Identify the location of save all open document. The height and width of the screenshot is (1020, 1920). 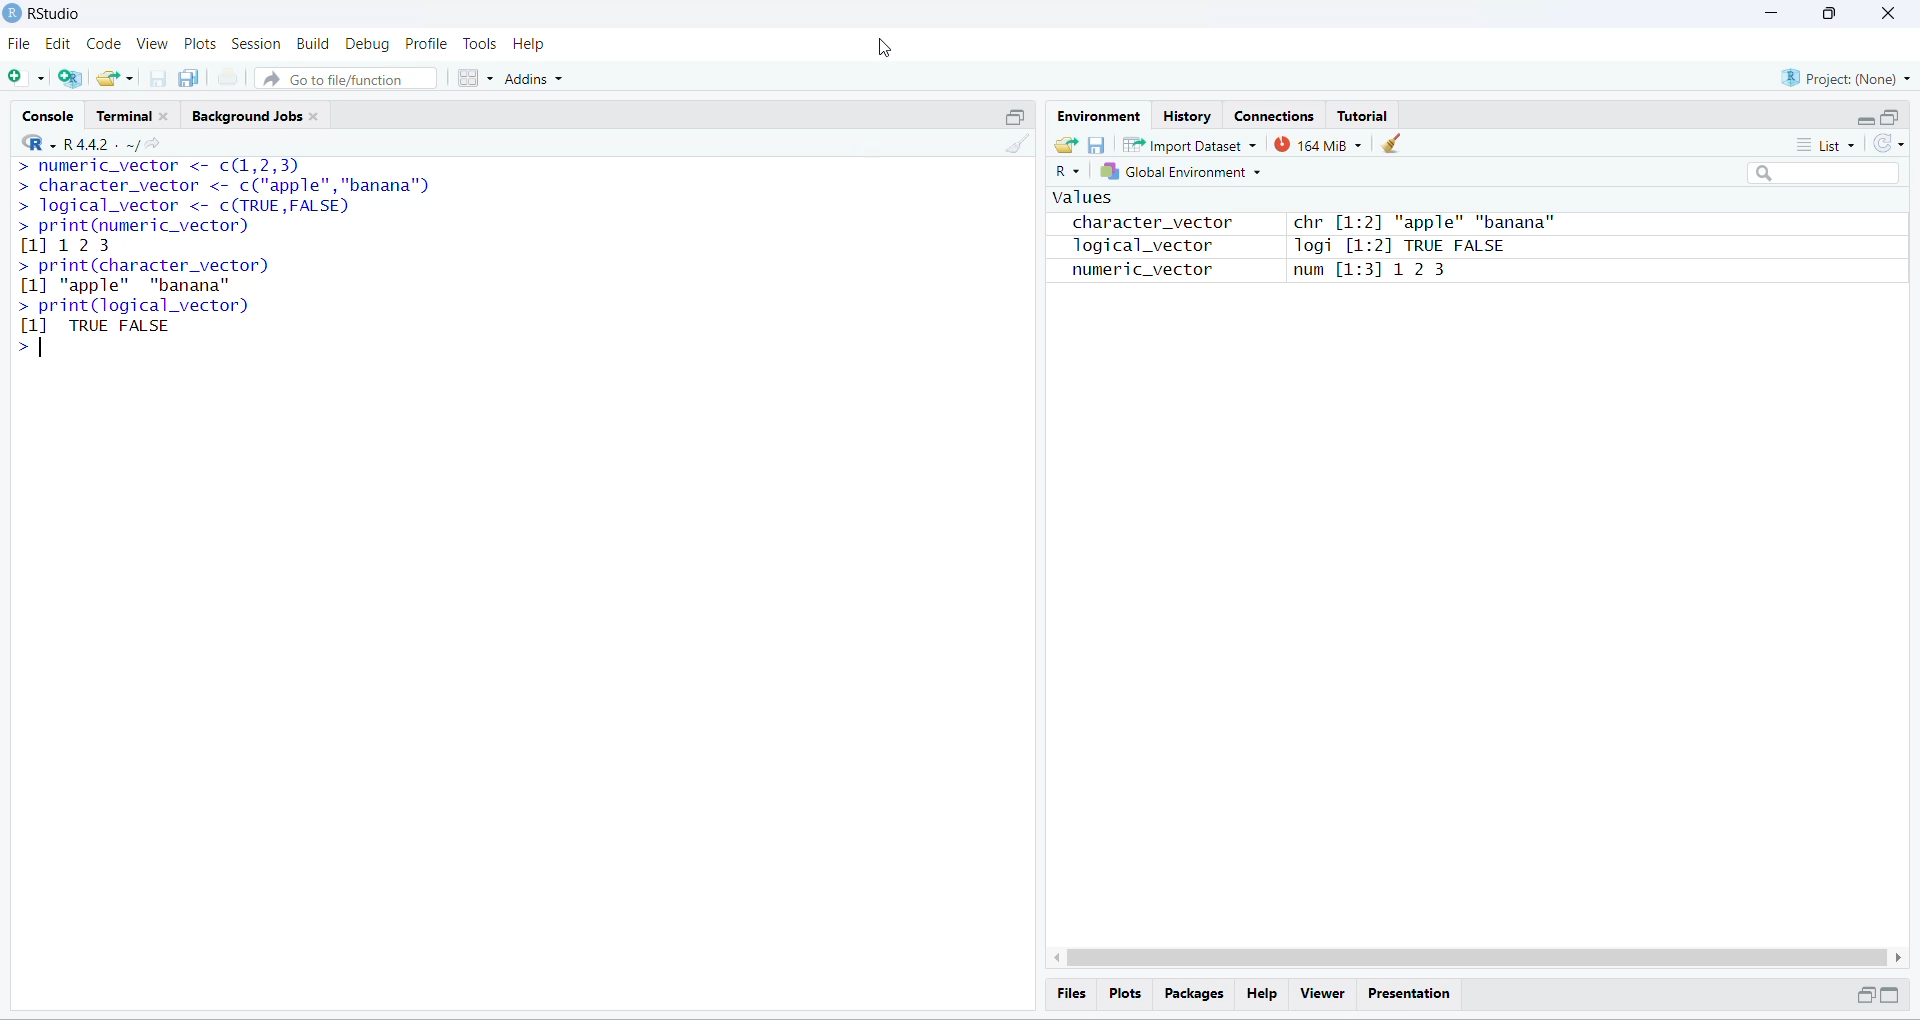
(190, 78).